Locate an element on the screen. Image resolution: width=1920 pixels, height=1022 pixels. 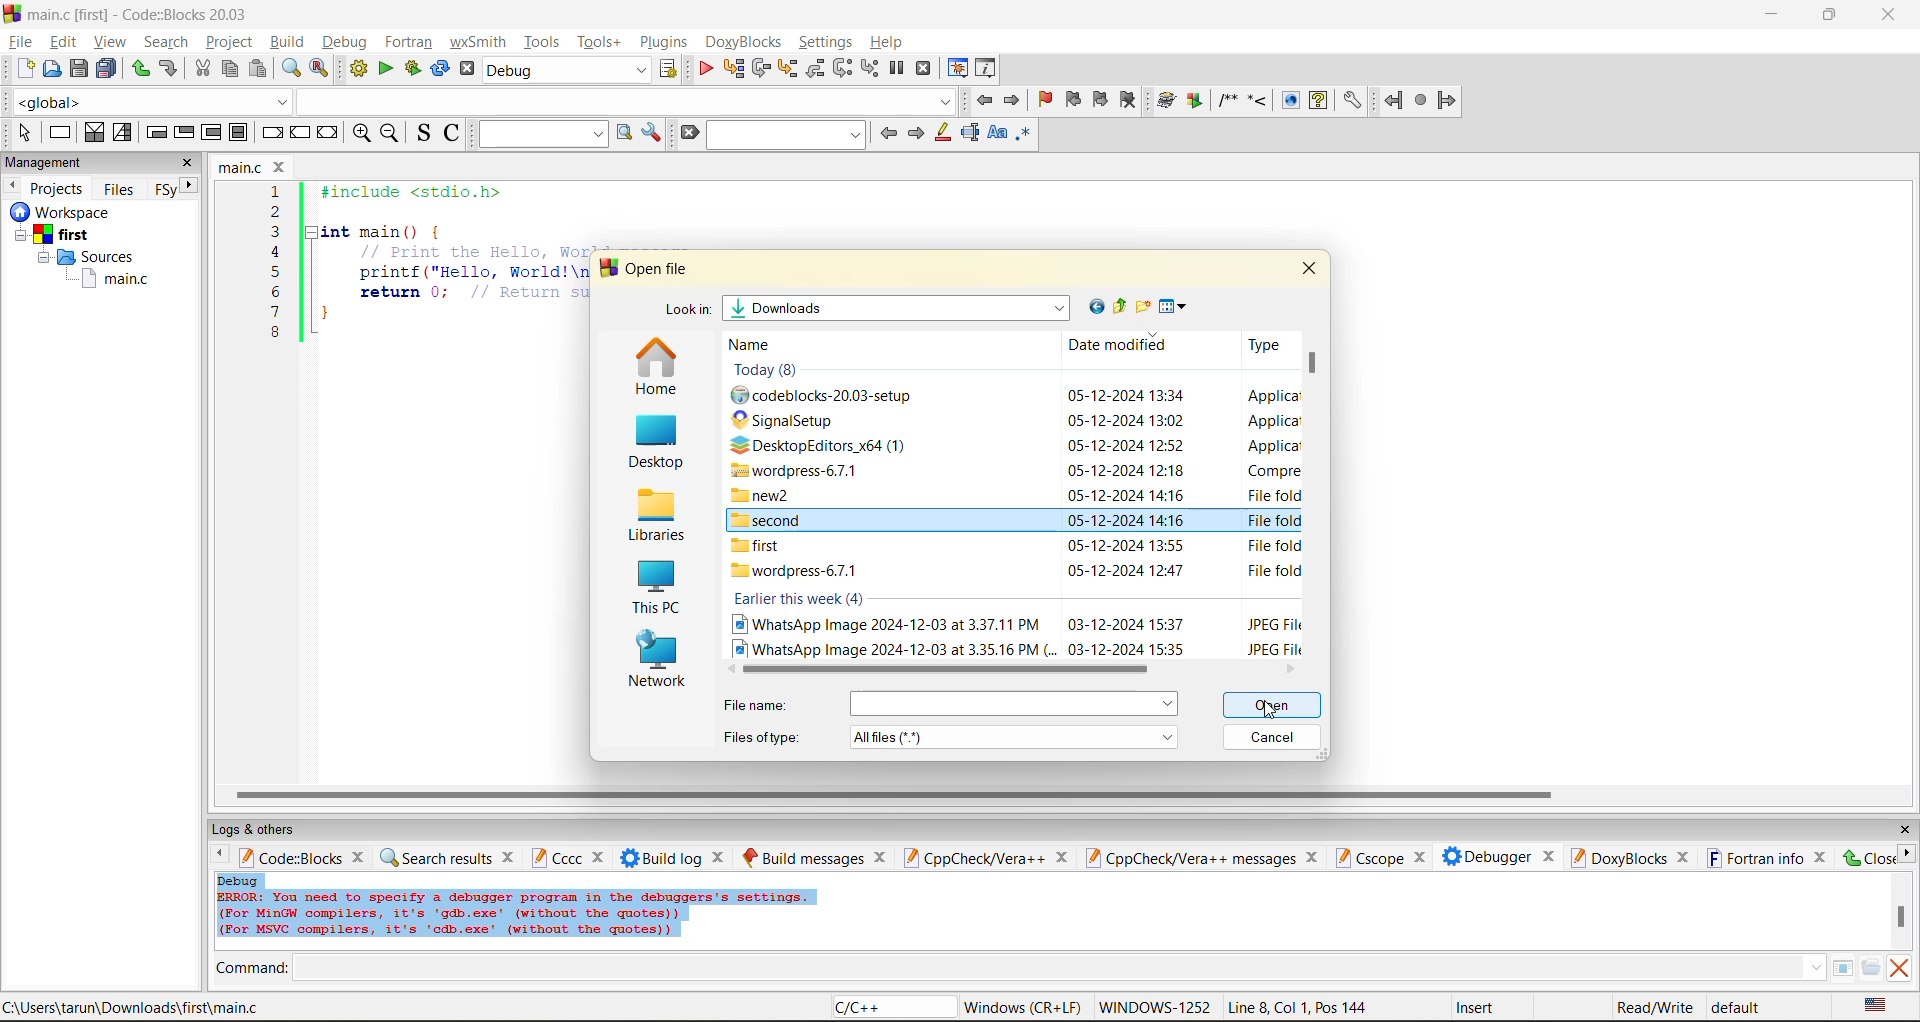
replace is located at coordinates (320, 68).